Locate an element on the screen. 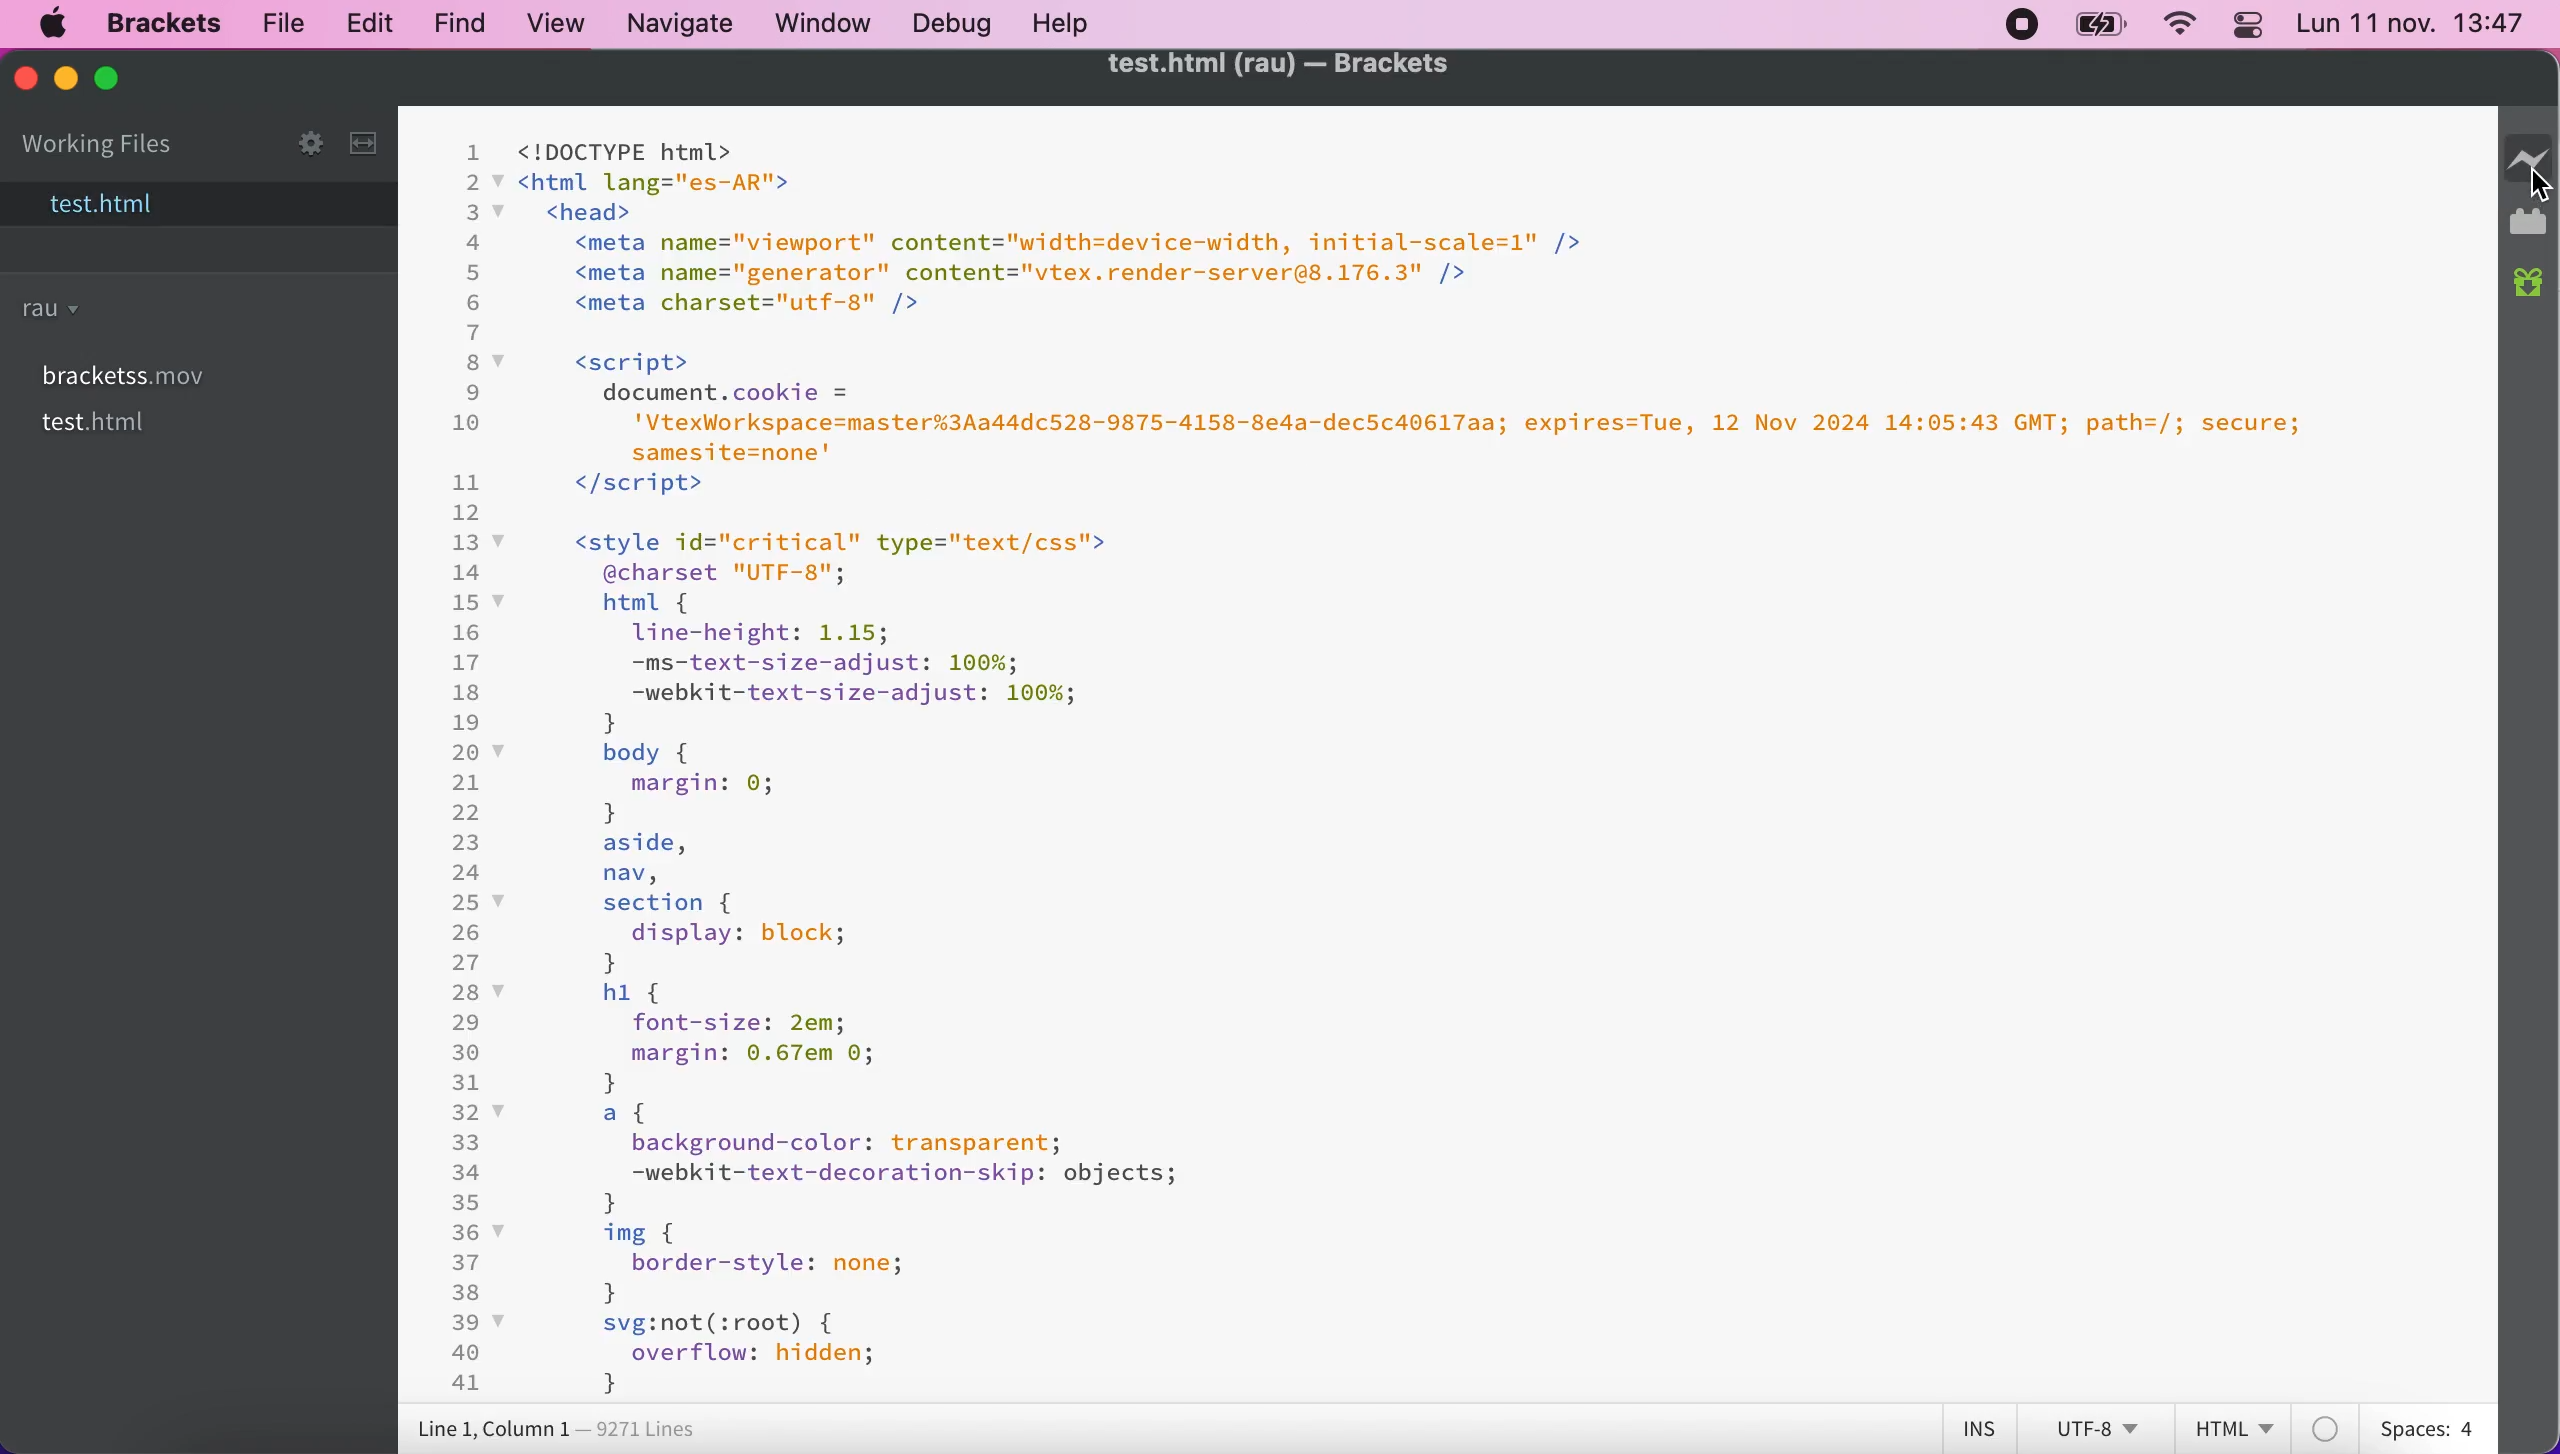 This screenshot has width=2560, height=1454. time and date is located at coordinates (2413, 27).